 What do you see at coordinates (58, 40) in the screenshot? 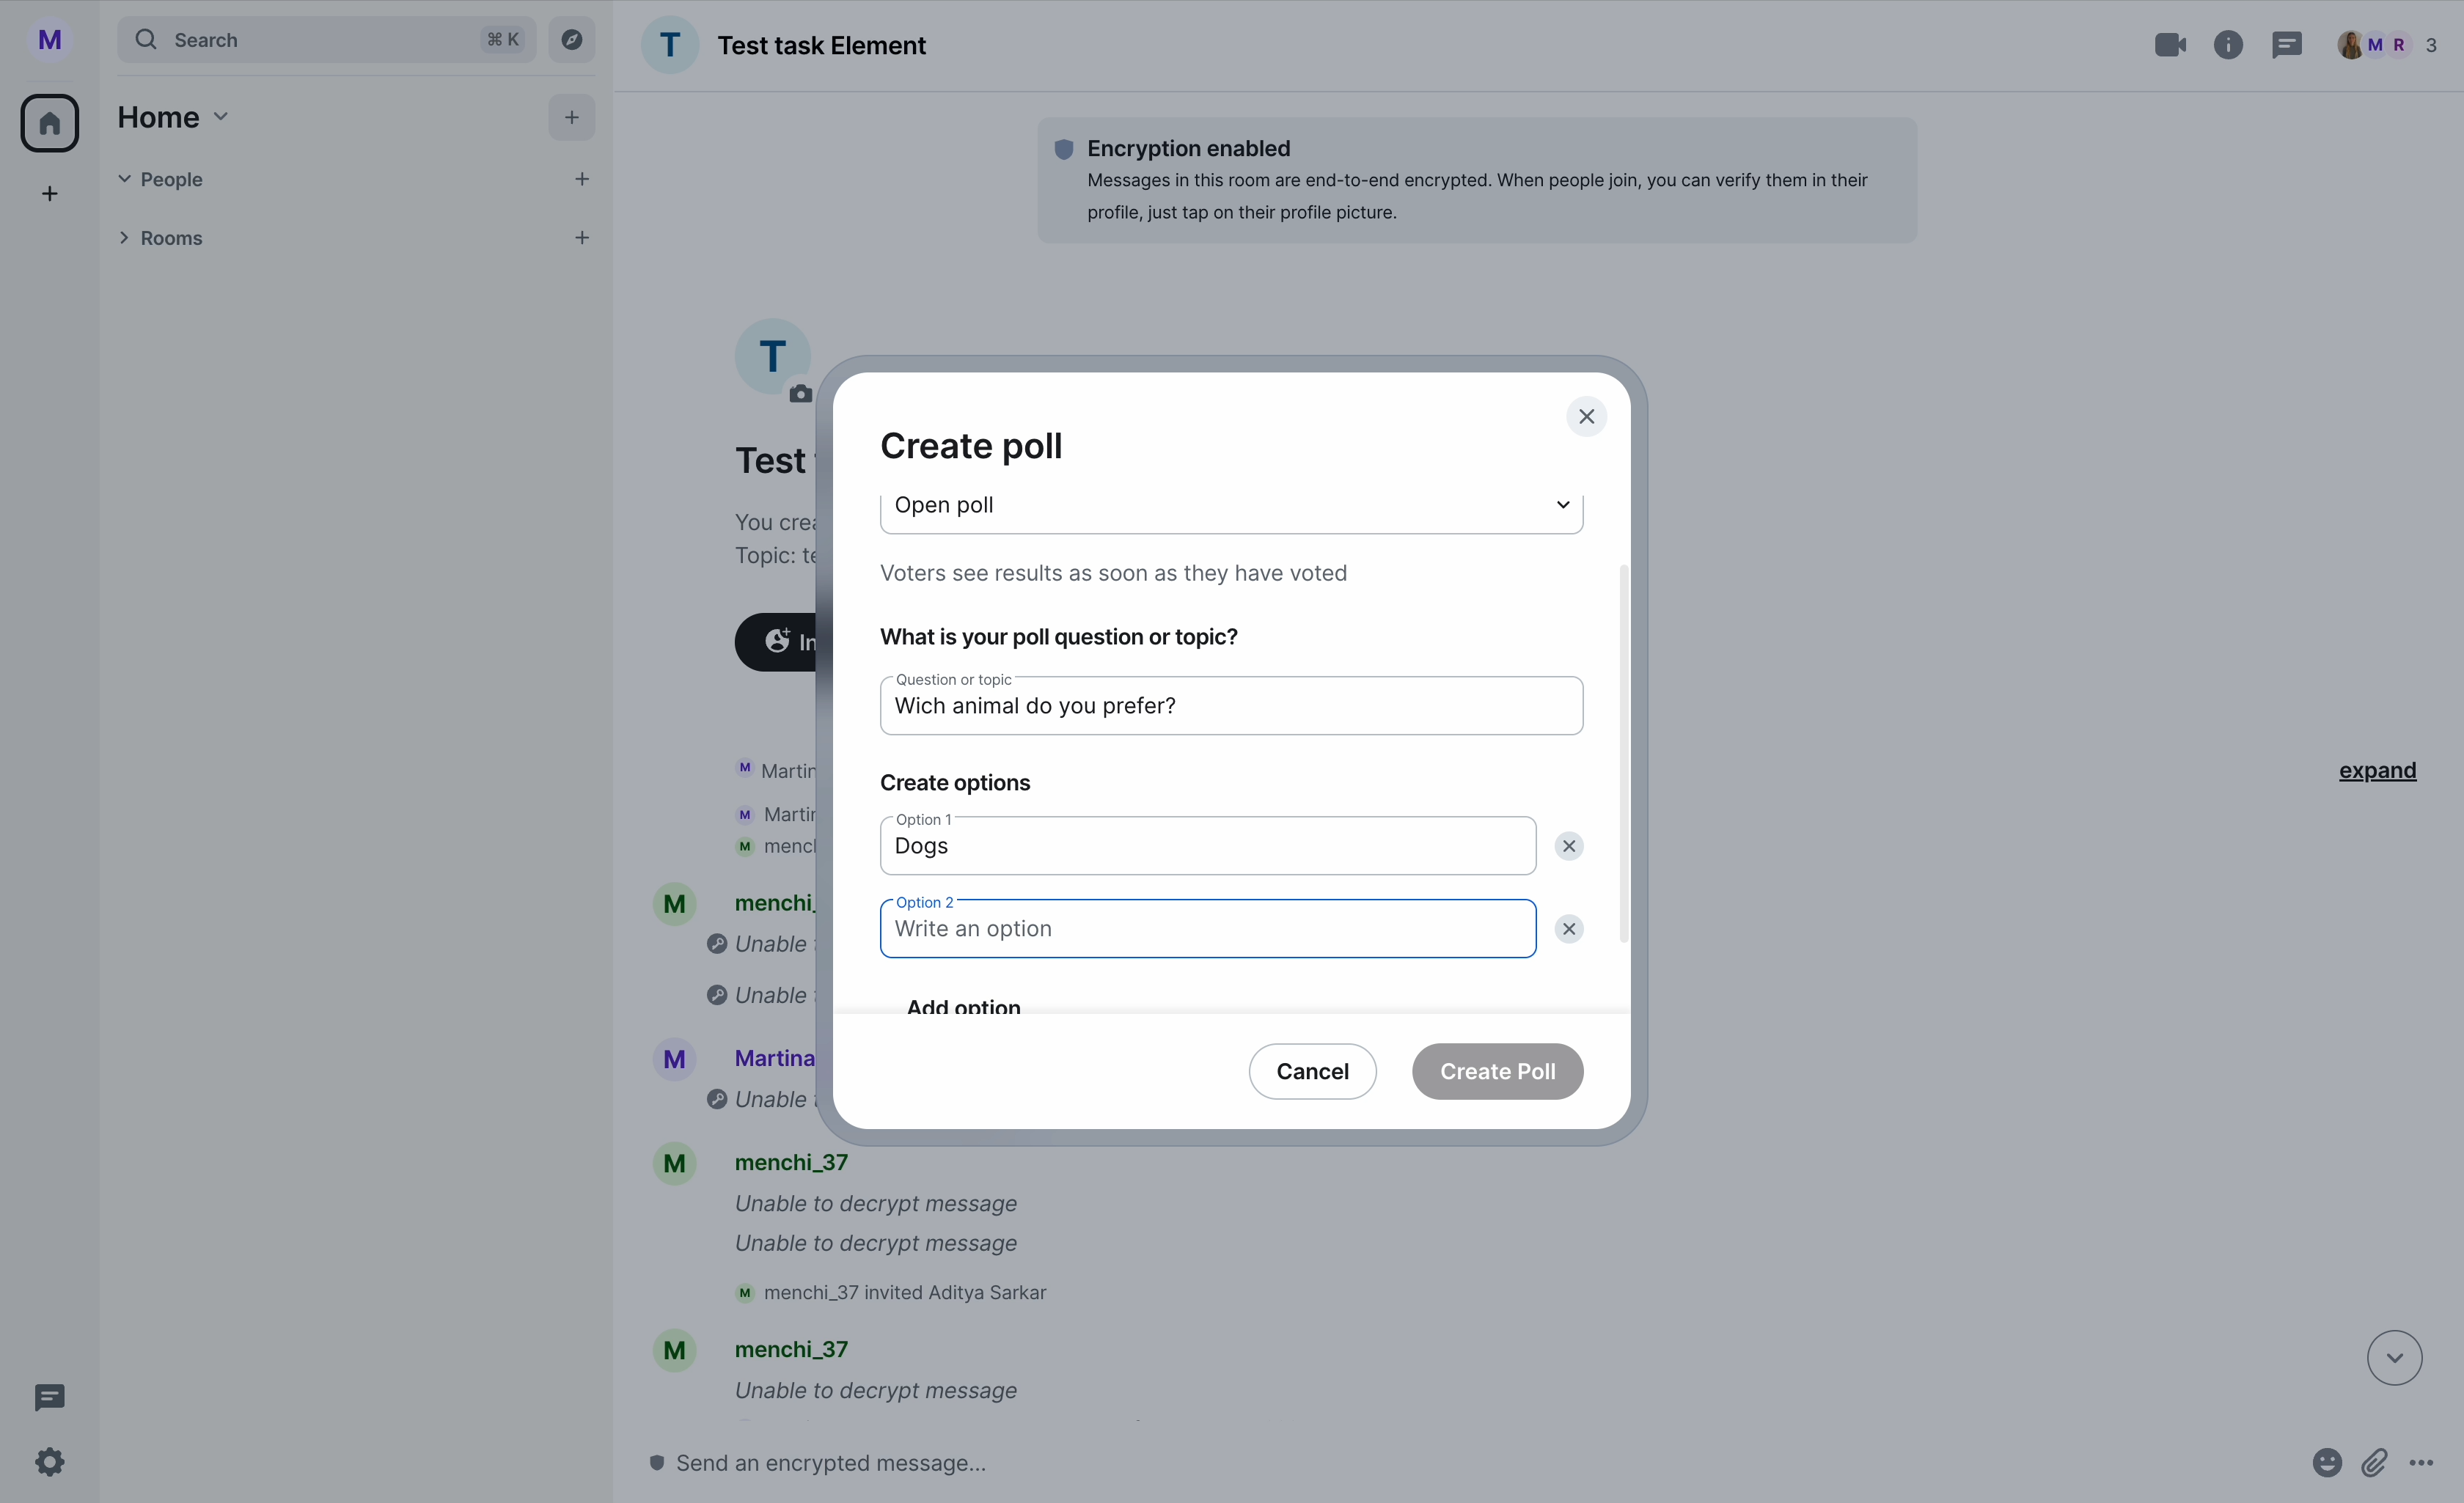
I see `profile picture` at bounding box center [58, 40].